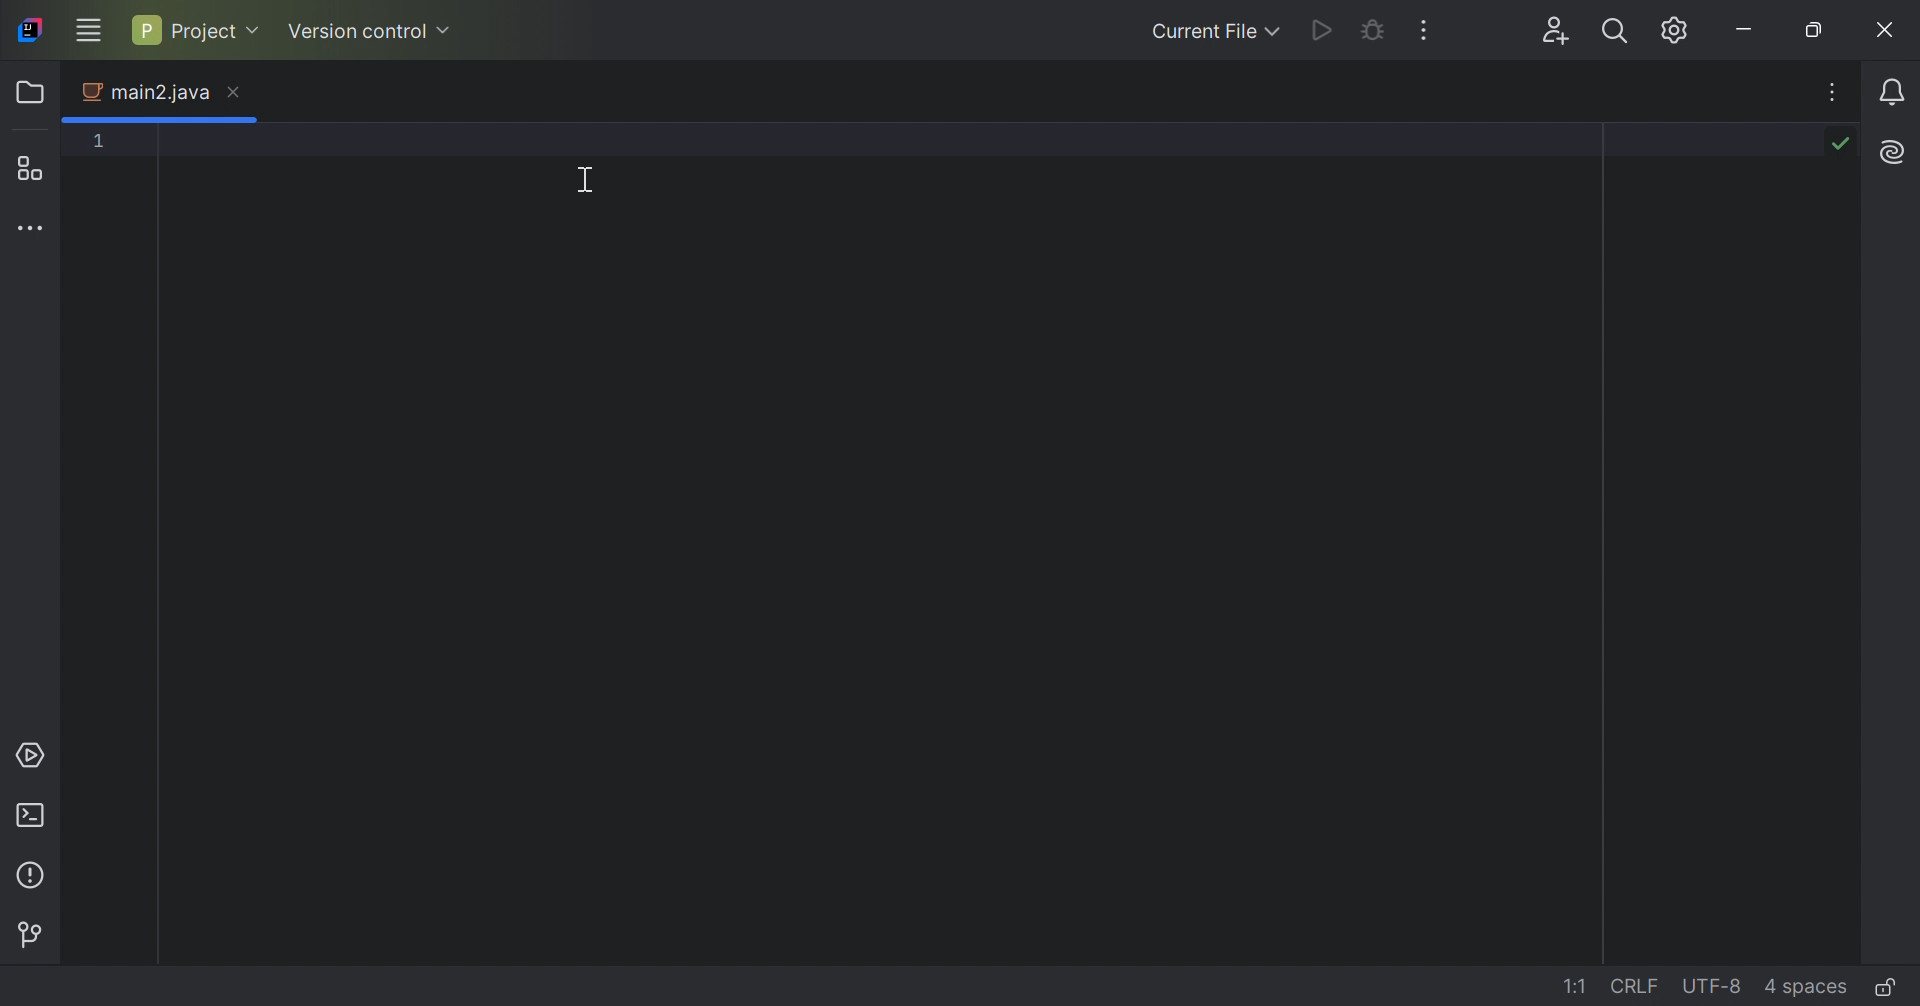 This screenshot has height=1006, width=1920. Describe the element at coordinates (239, 91) in the screenshot. I see `Close` at that location.